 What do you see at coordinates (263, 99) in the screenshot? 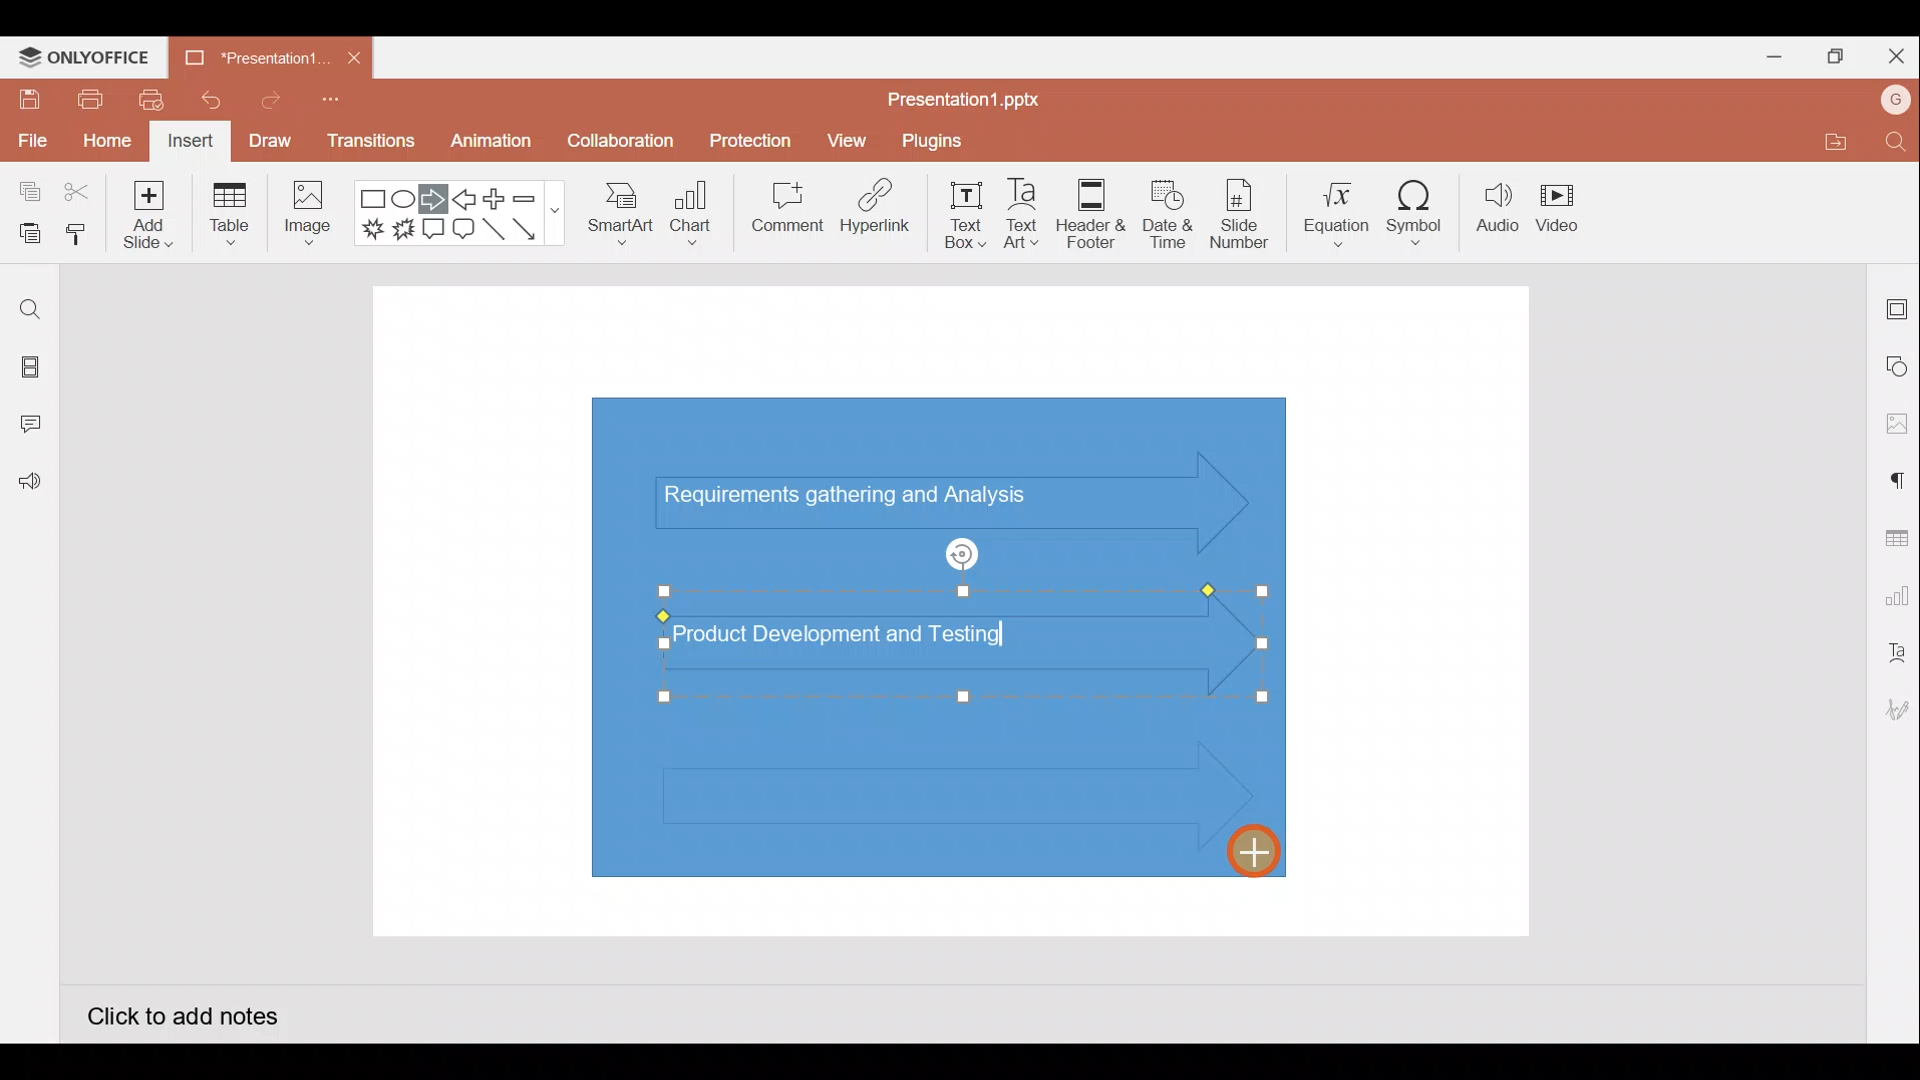
I see `Redo` at bounding box center [263, 99].